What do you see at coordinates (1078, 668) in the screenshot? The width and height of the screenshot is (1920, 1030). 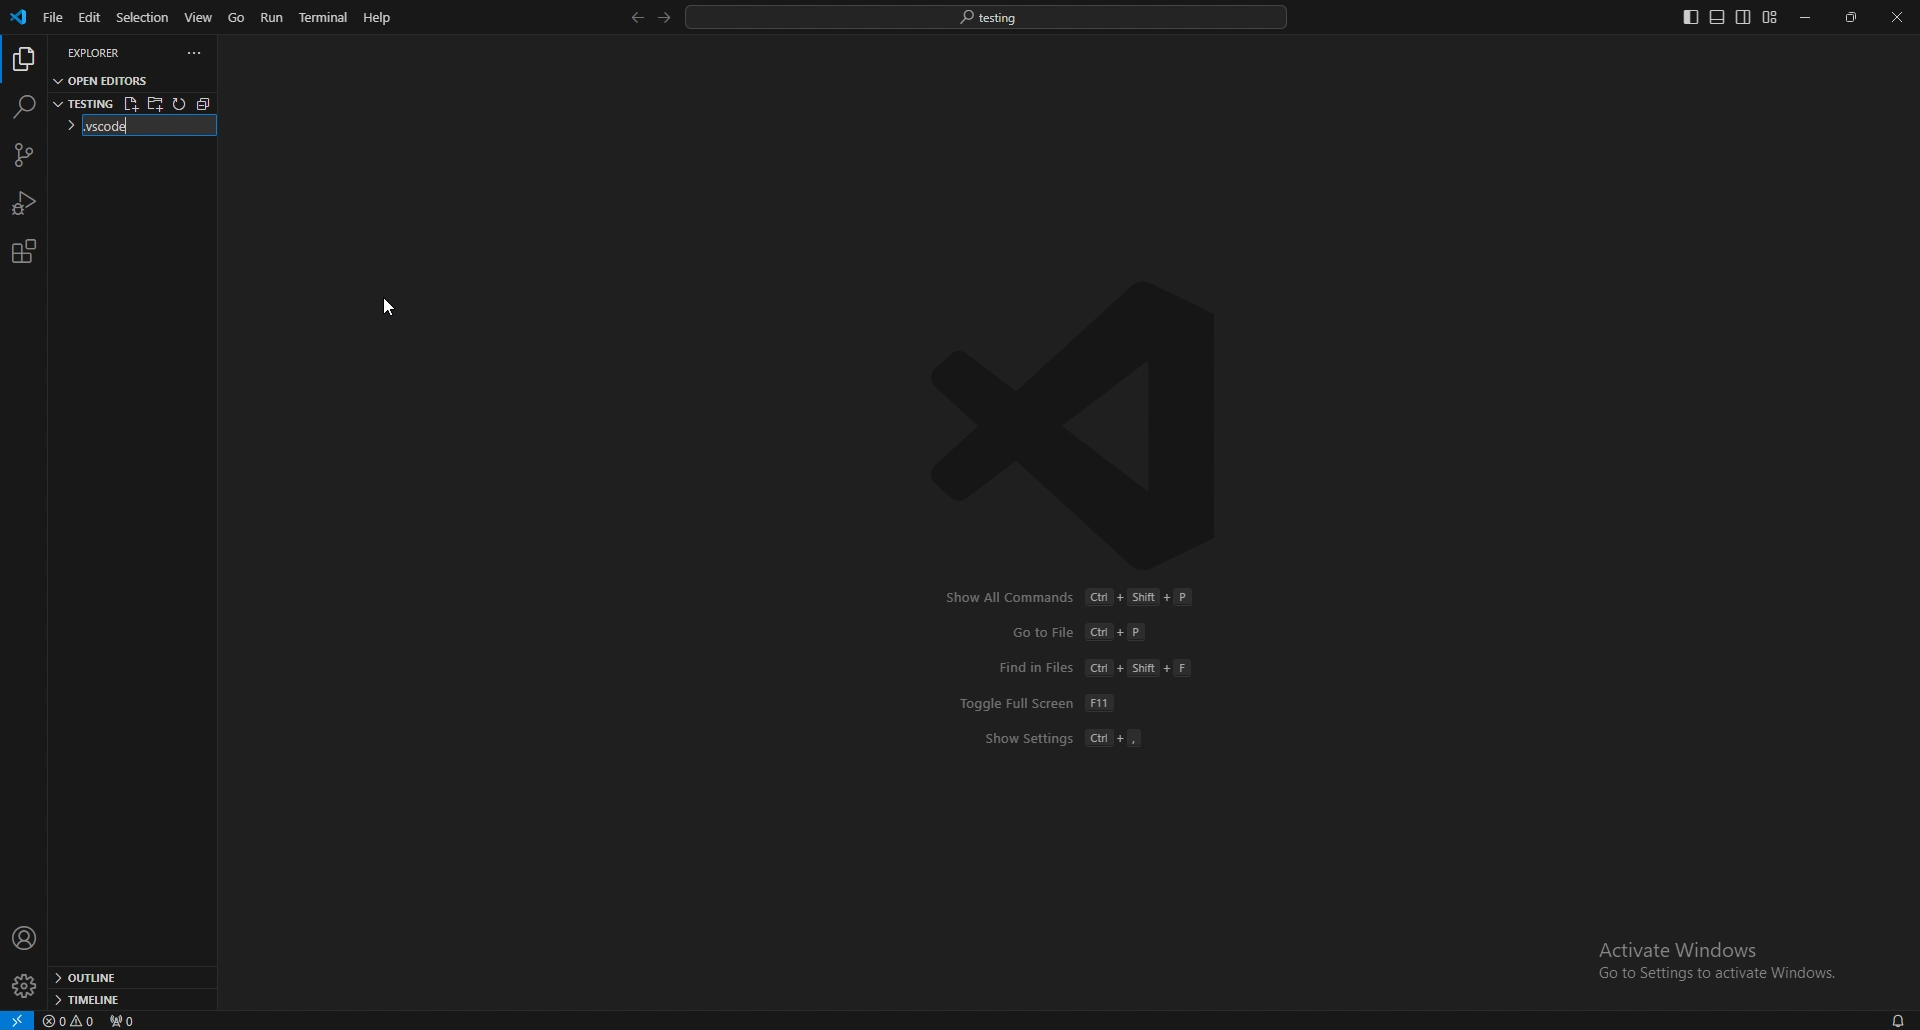 I see `shortcuts` at bounding box center [1078, 668].